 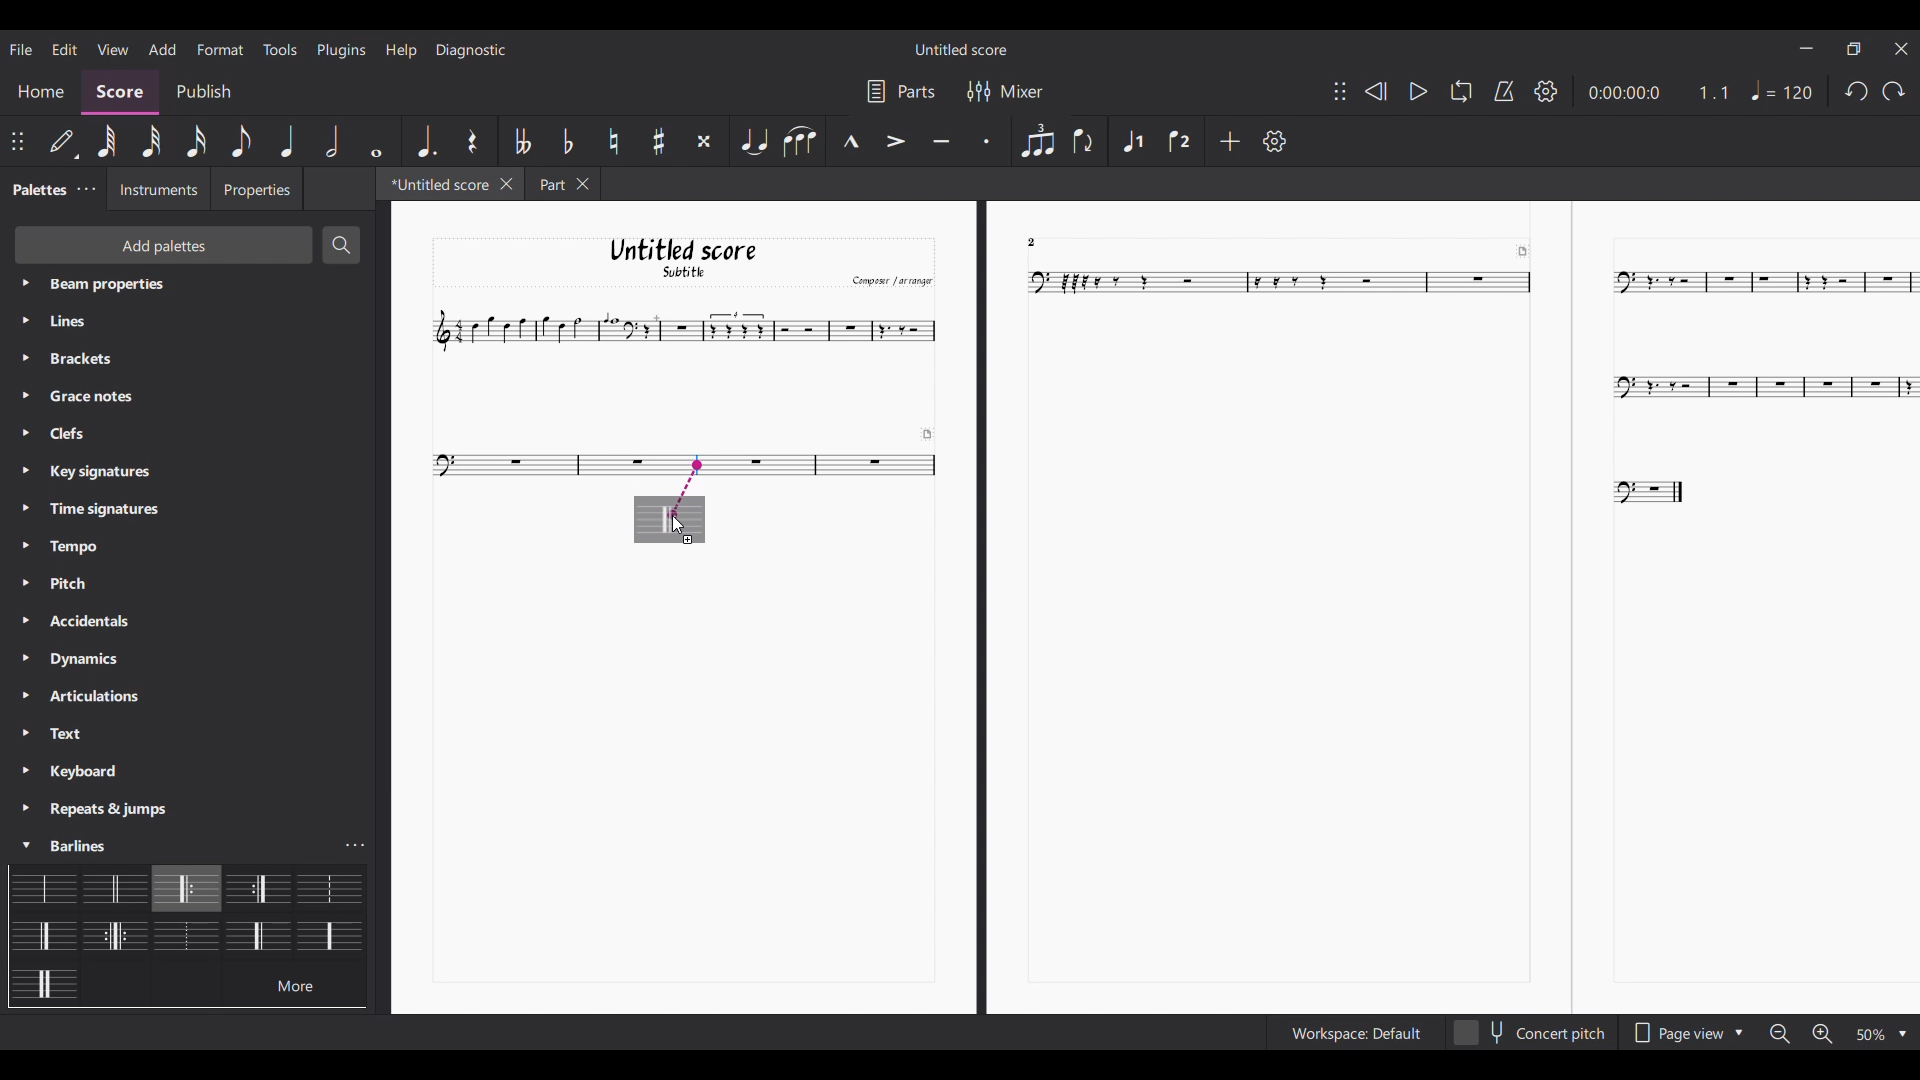 What do you see at coordinates (679, 526) in the screenshot?
I see `cursor` at bounding box center [679, 526].